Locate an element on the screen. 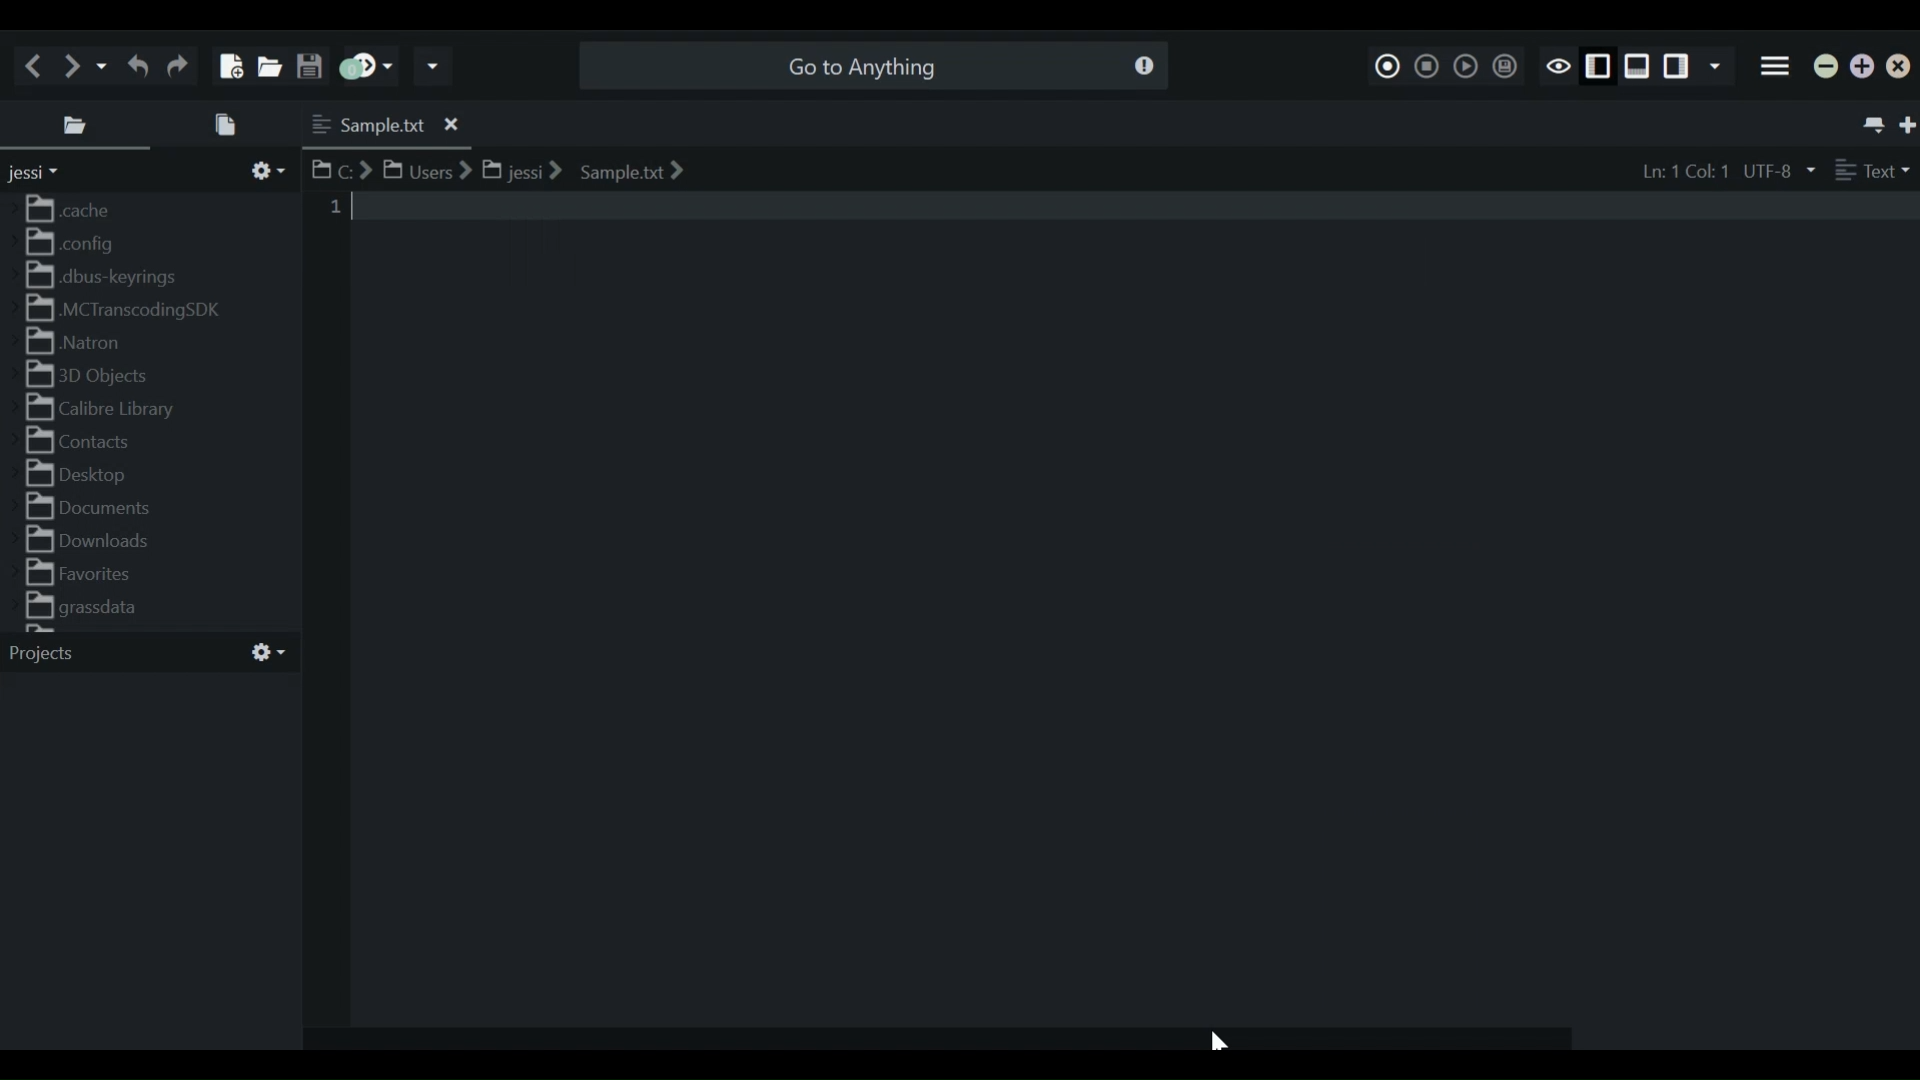 Image resolution: width=1920 pixels, height=1080 pixels. Redo is located at coordinates (175, 64).